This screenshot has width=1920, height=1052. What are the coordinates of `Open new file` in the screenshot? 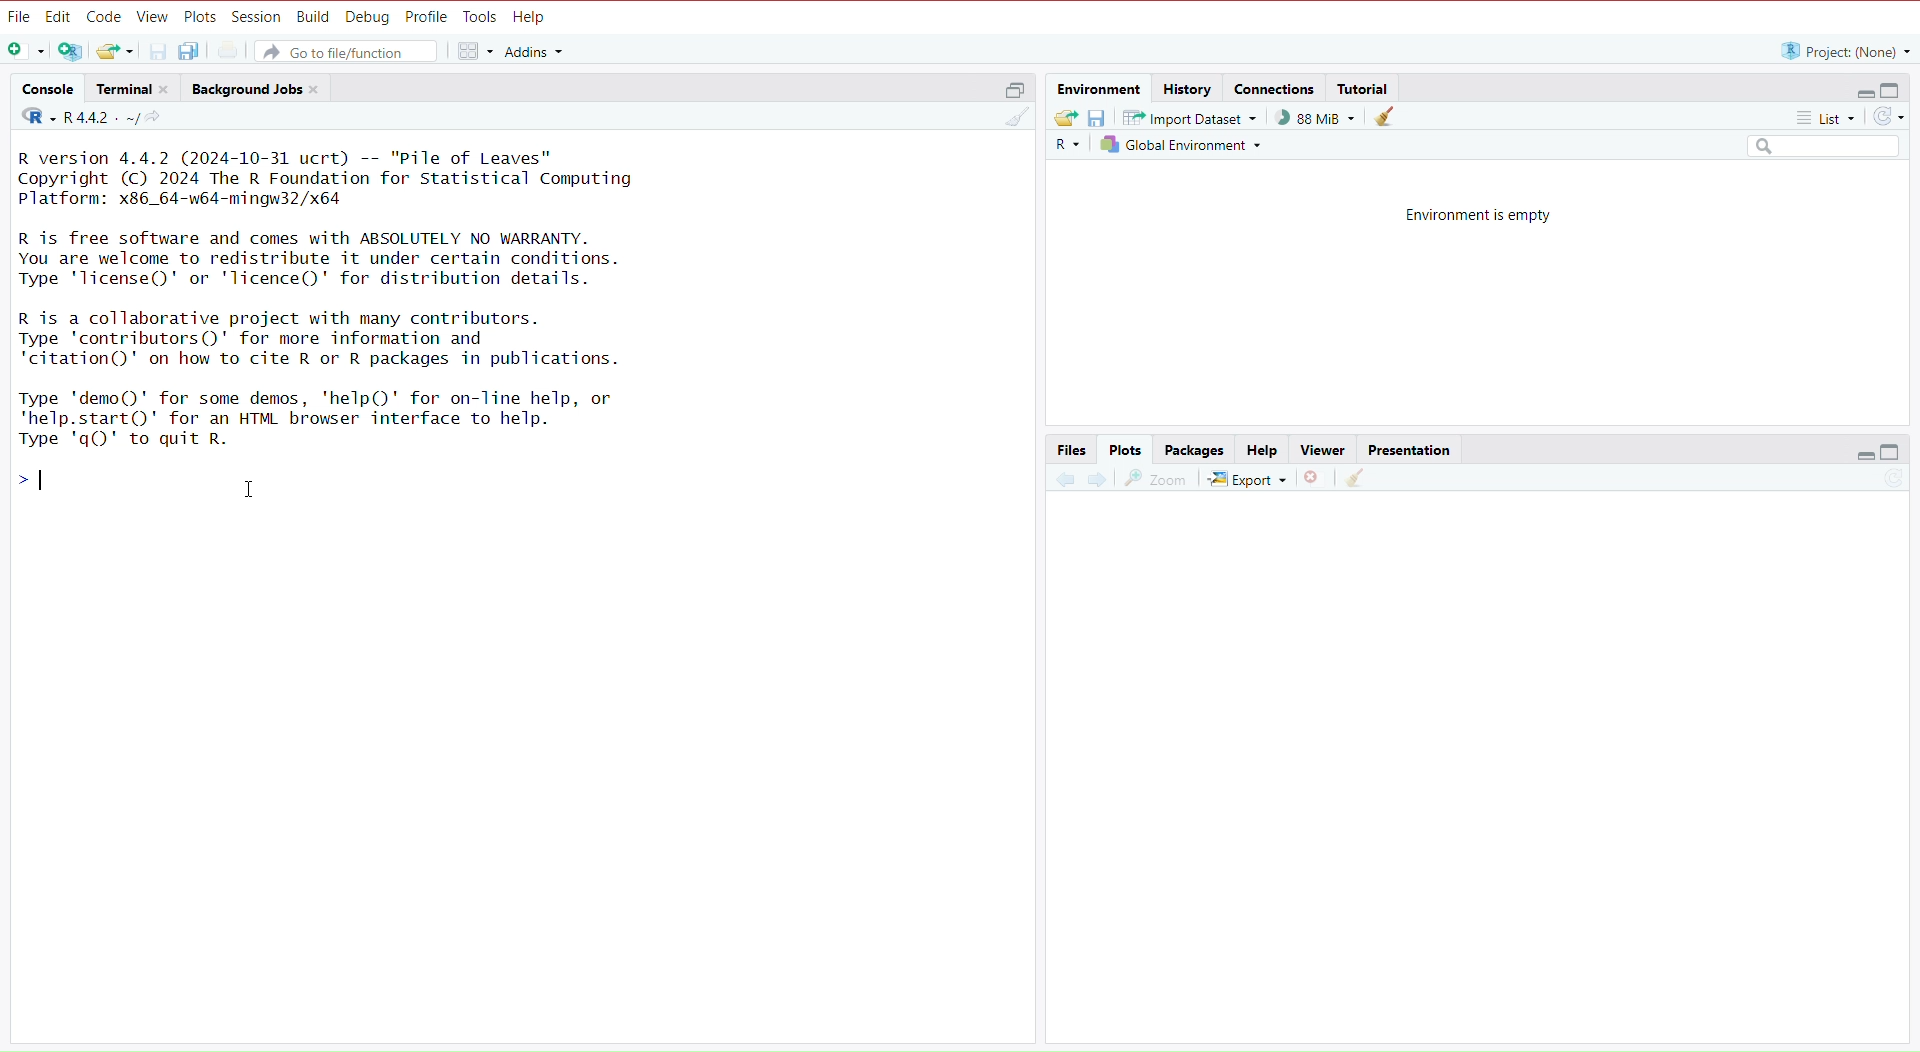 It's located at (28, 52).